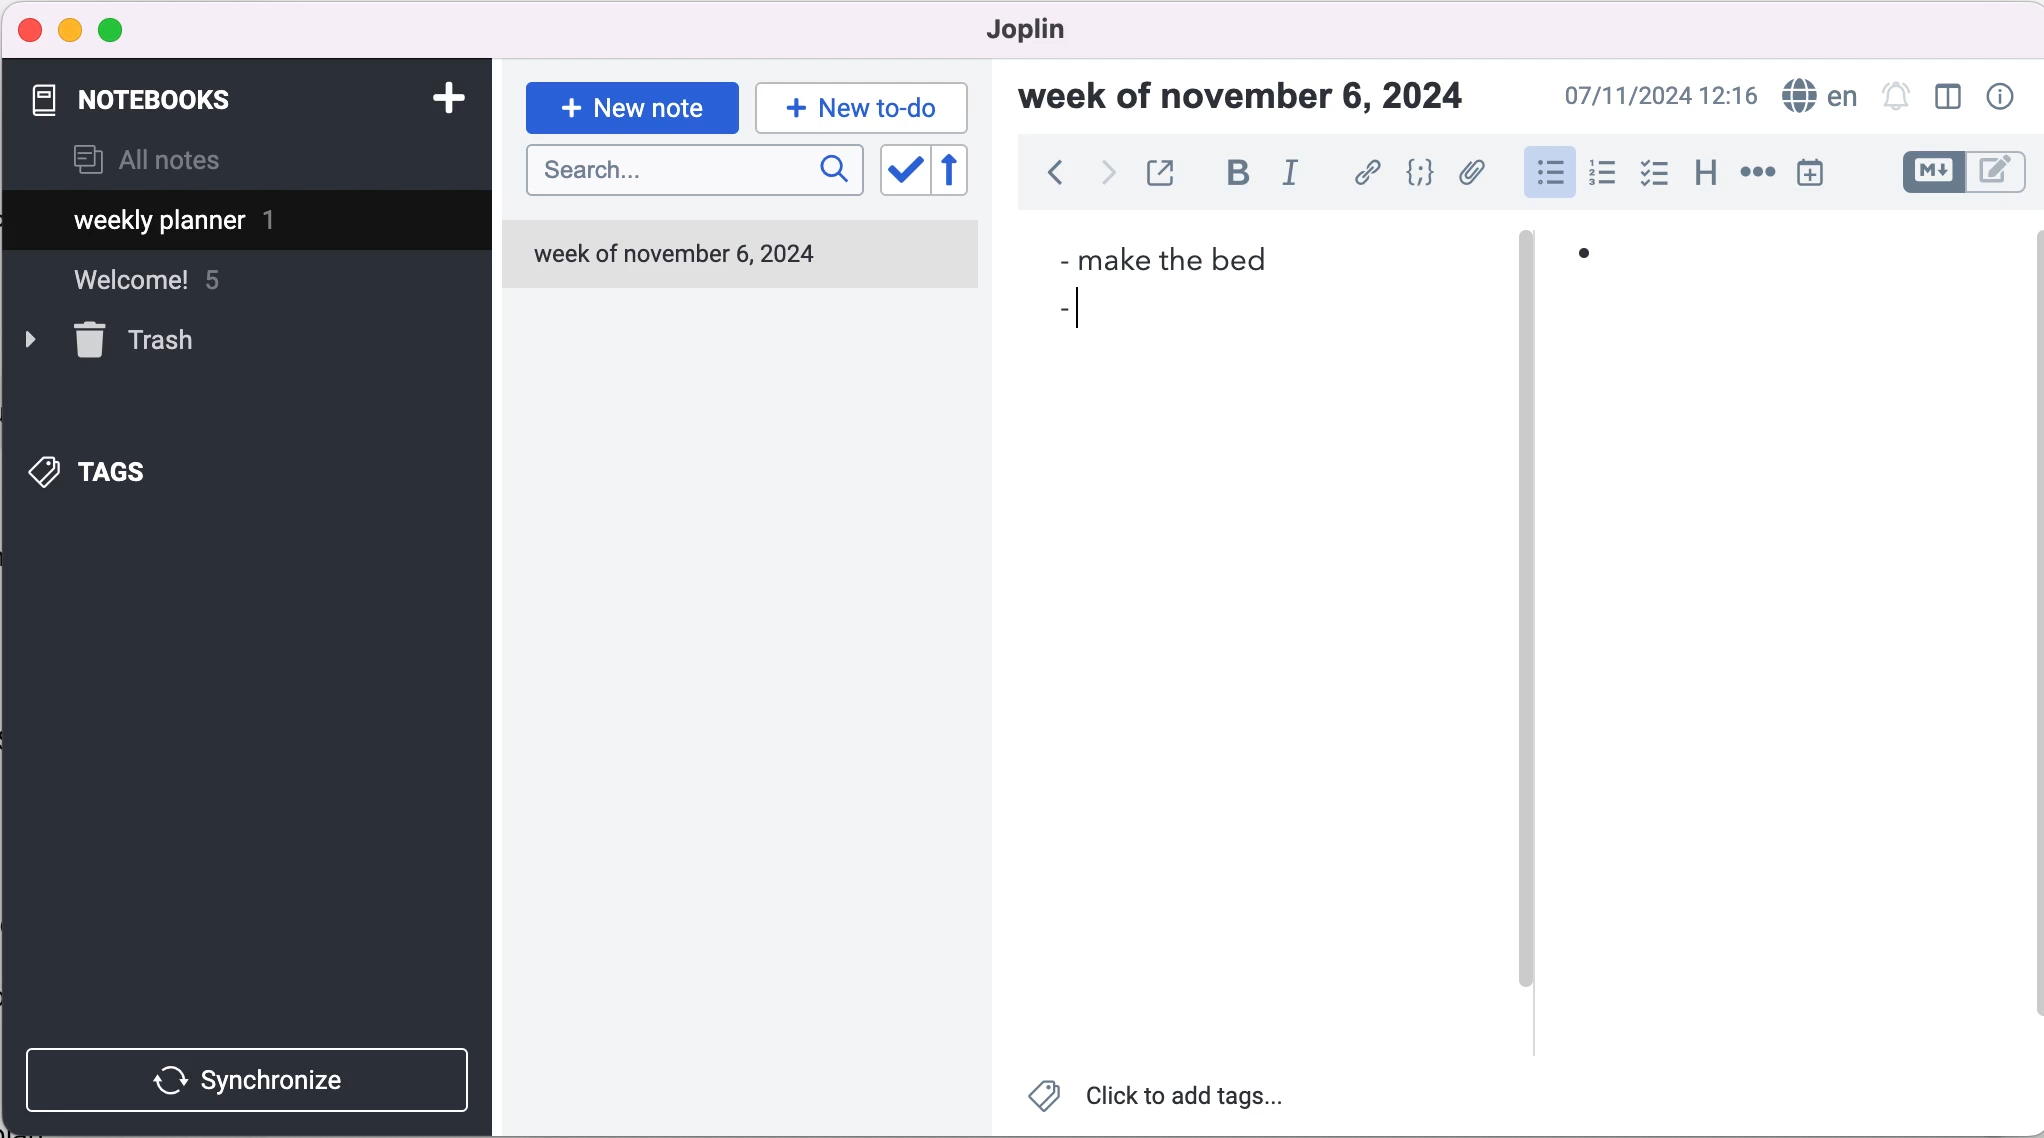 The image size is (2044, 1138). What do you see at coordinates (1105, 176) in the screenshot?
I see `forward` at bounding box center [1105, 176].